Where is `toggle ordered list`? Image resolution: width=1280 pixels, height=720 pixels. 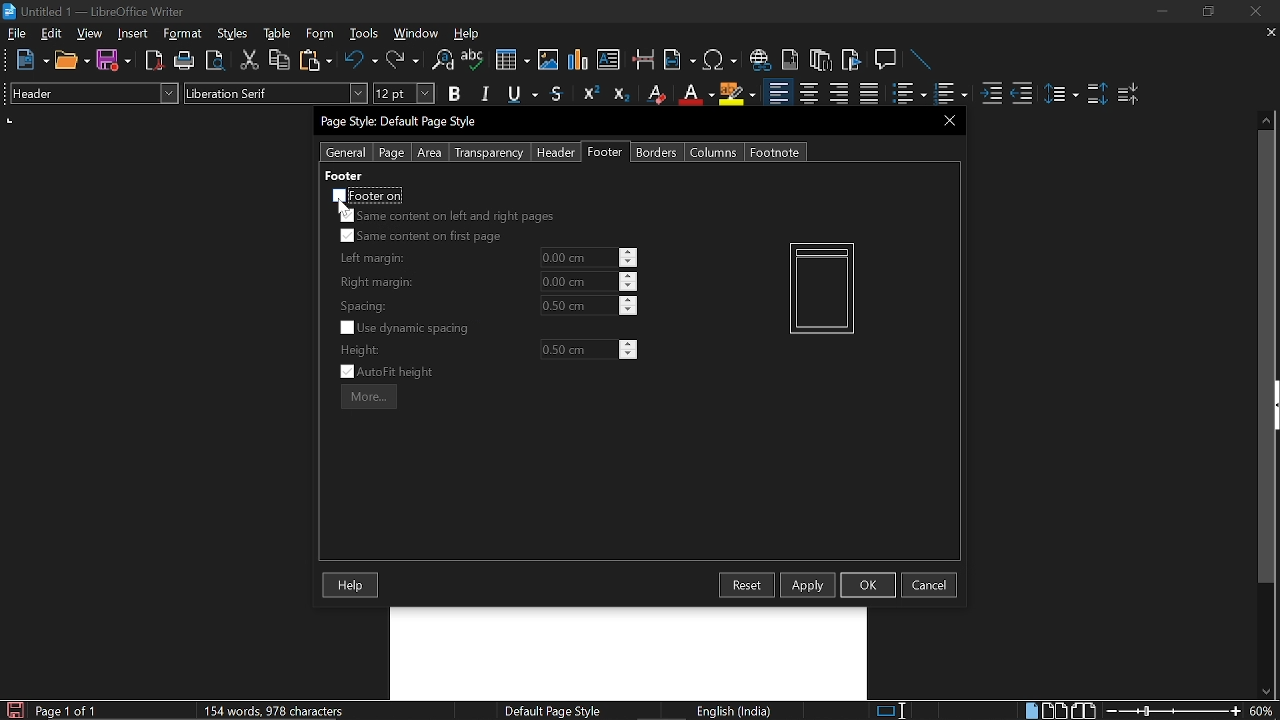
toggle ordered list is located at coordinates (909, 94).